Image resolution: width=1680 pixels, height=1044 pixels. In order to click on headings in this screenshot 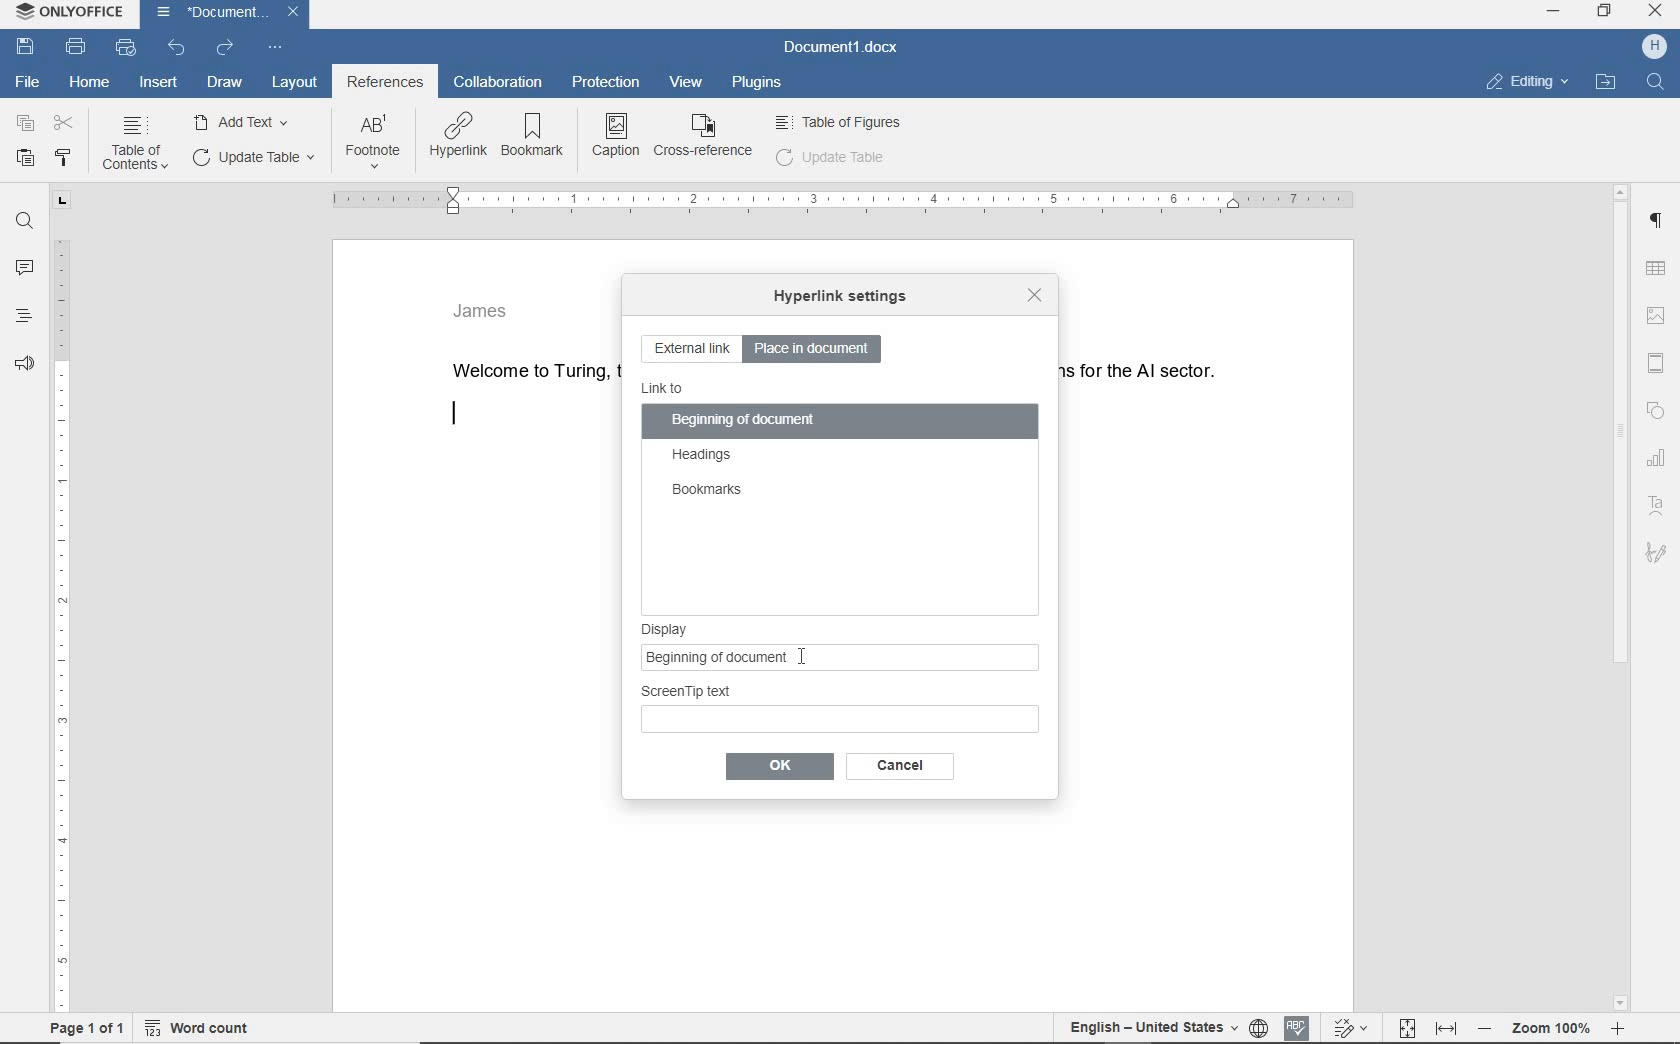, I will do `click(703, 456)`.